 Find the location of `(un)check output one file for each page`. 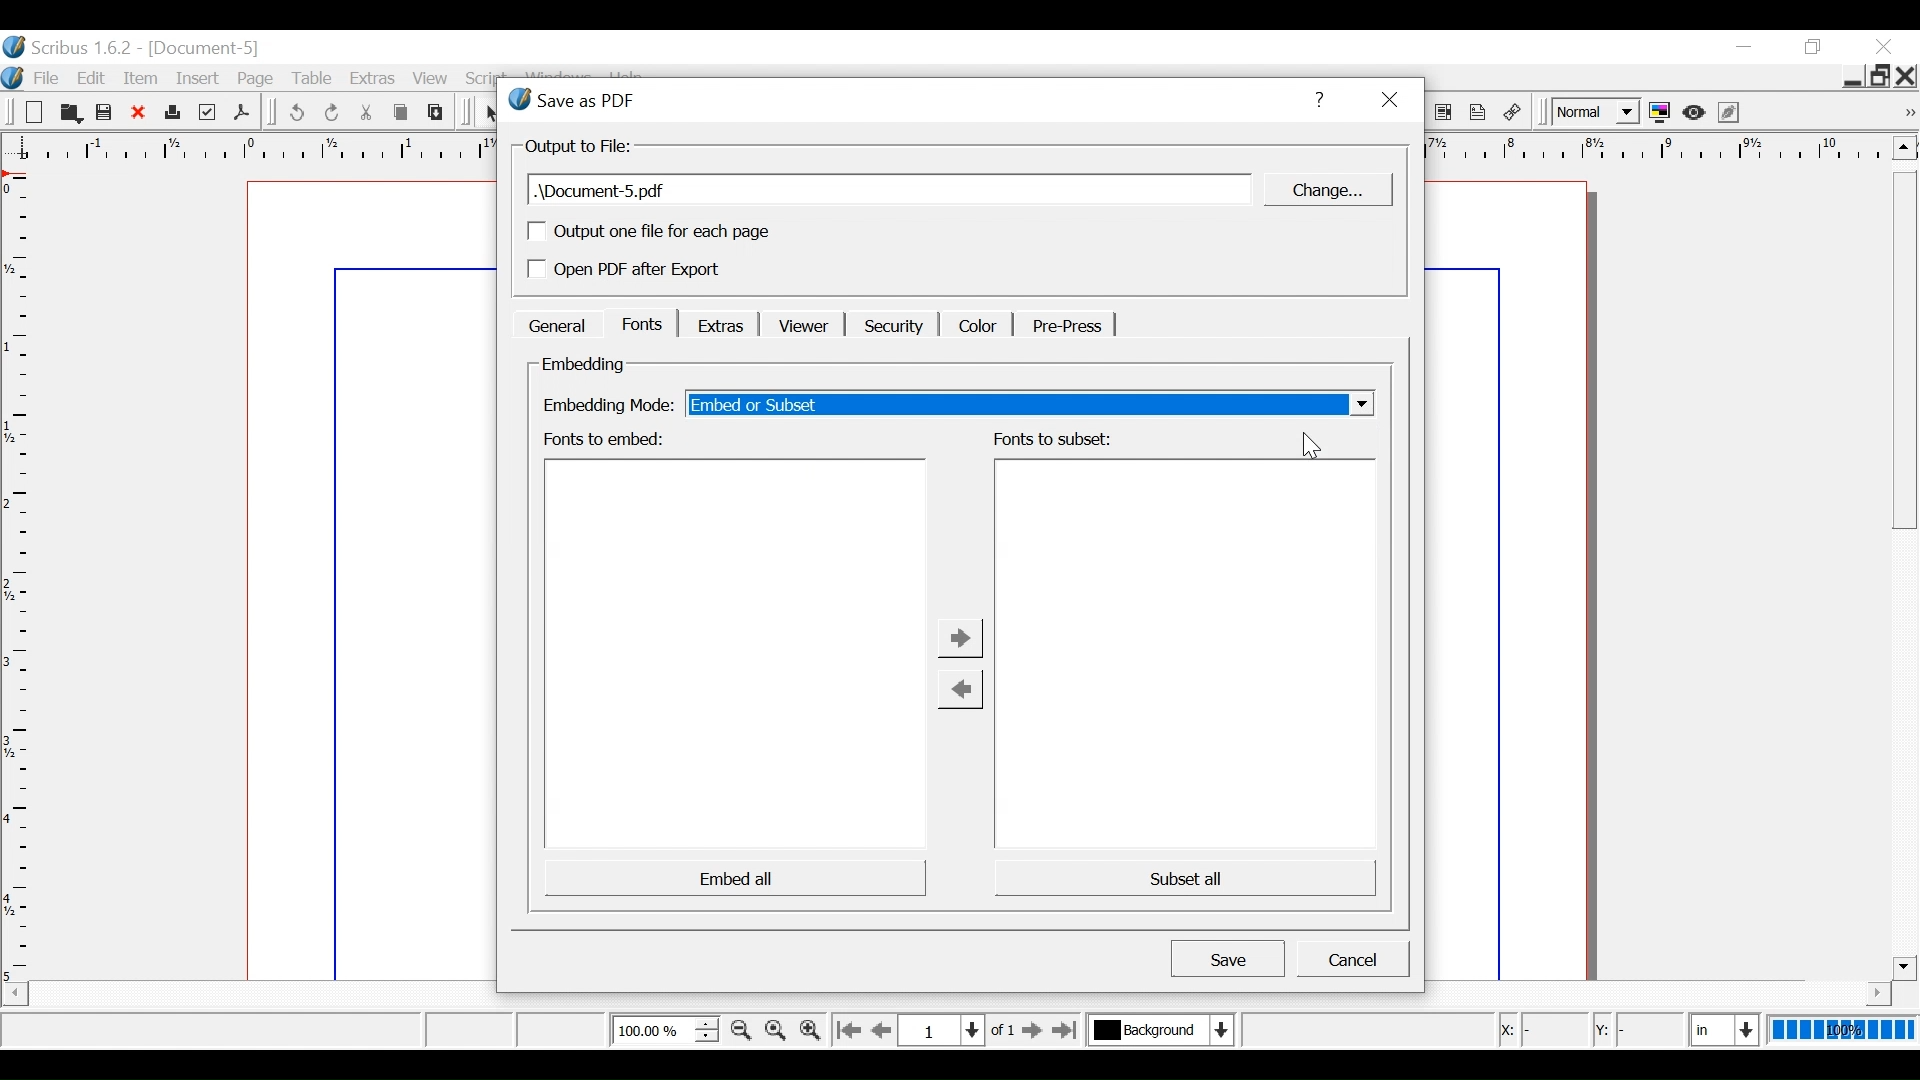

(un)check output one file for each page is located at coordinates (649, 231).